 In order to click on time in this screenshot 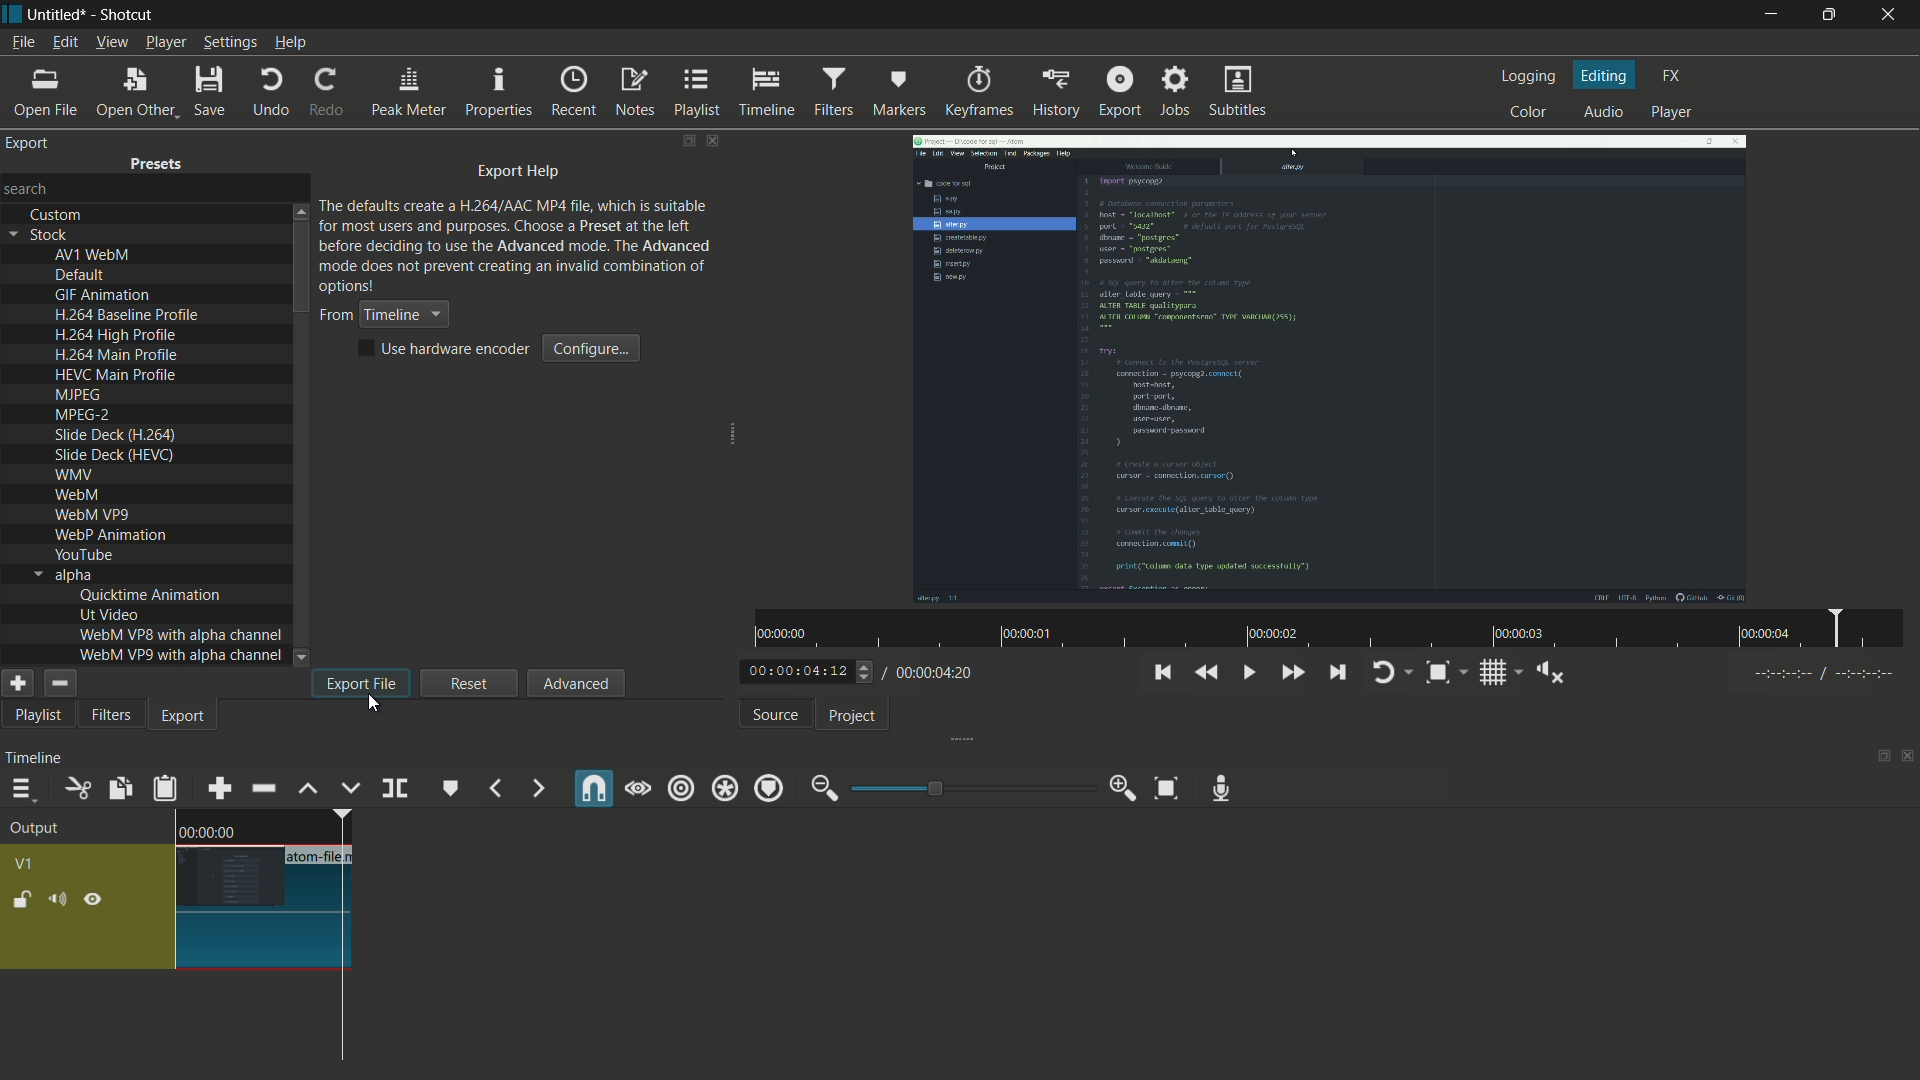, I will do `click(207, 831)`.